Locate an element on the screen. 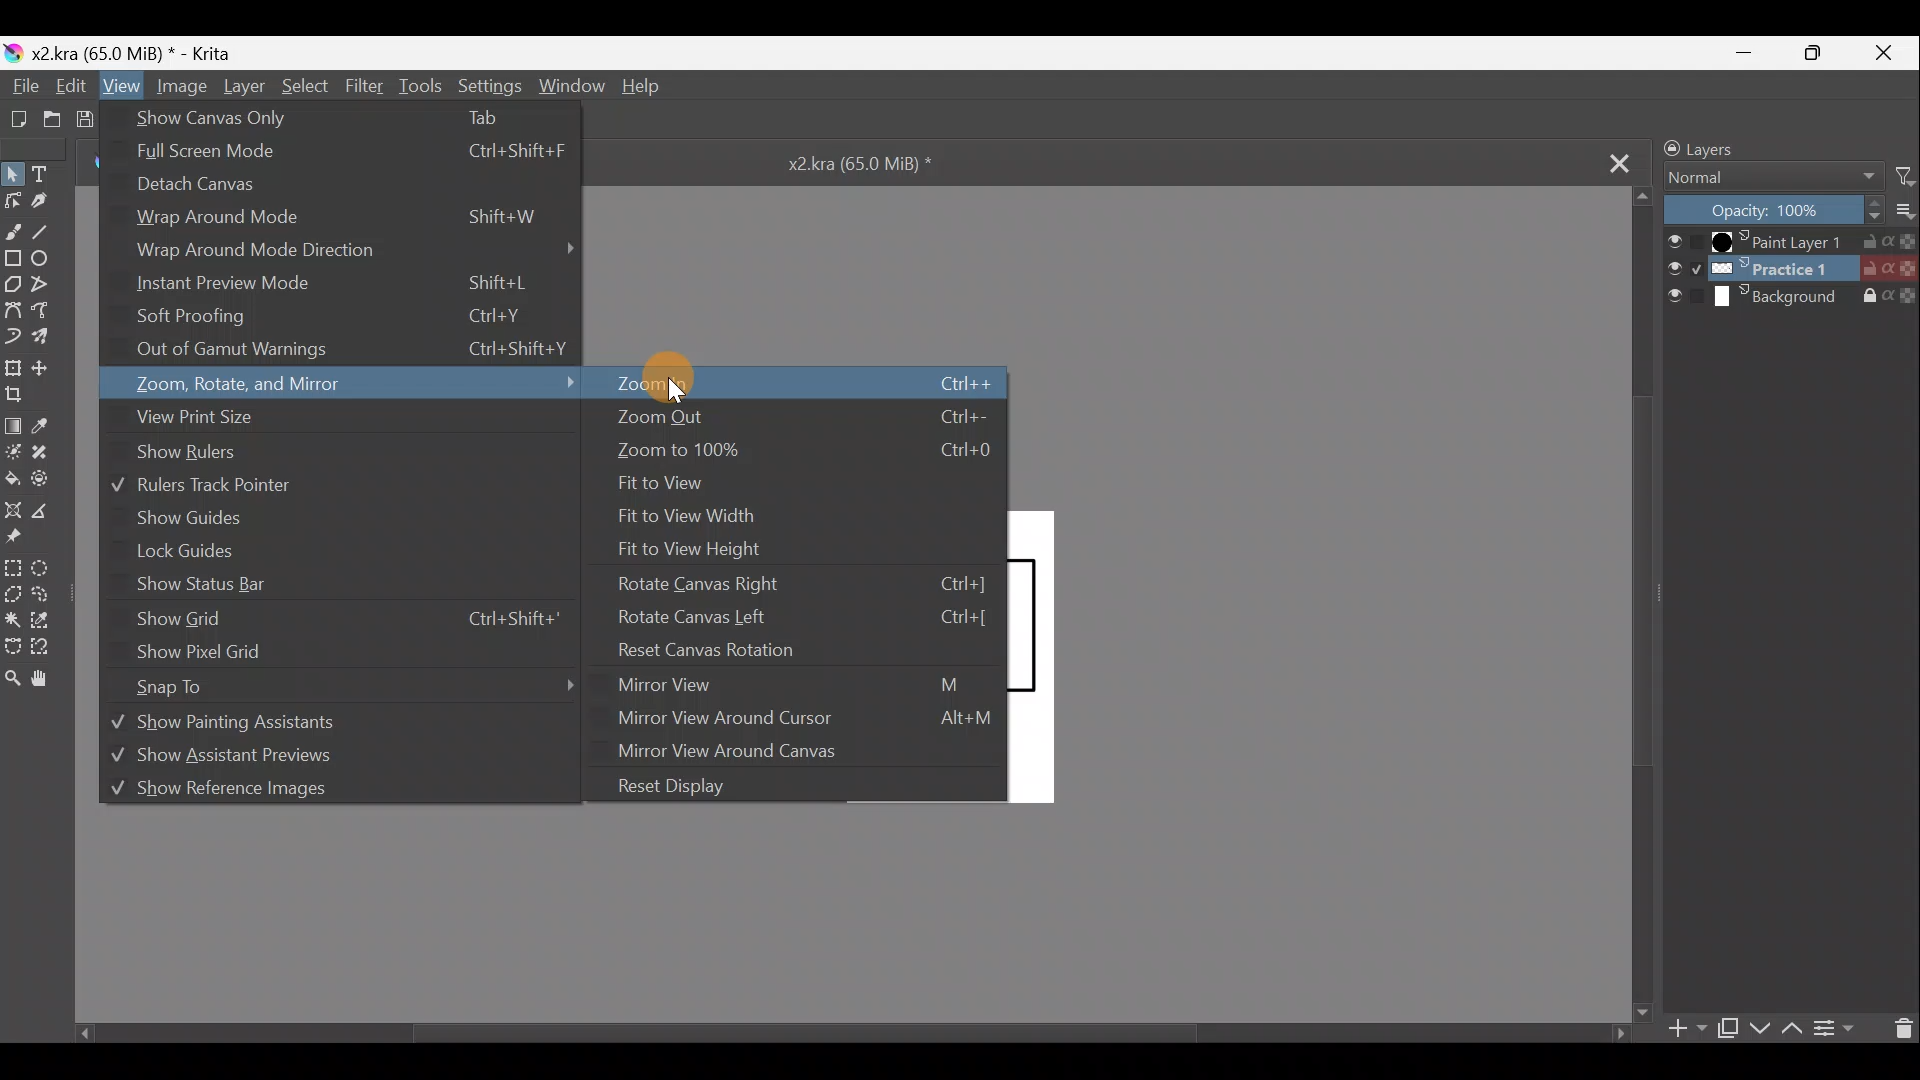  Elliptical selection tool is located at coordinates (44, 572).